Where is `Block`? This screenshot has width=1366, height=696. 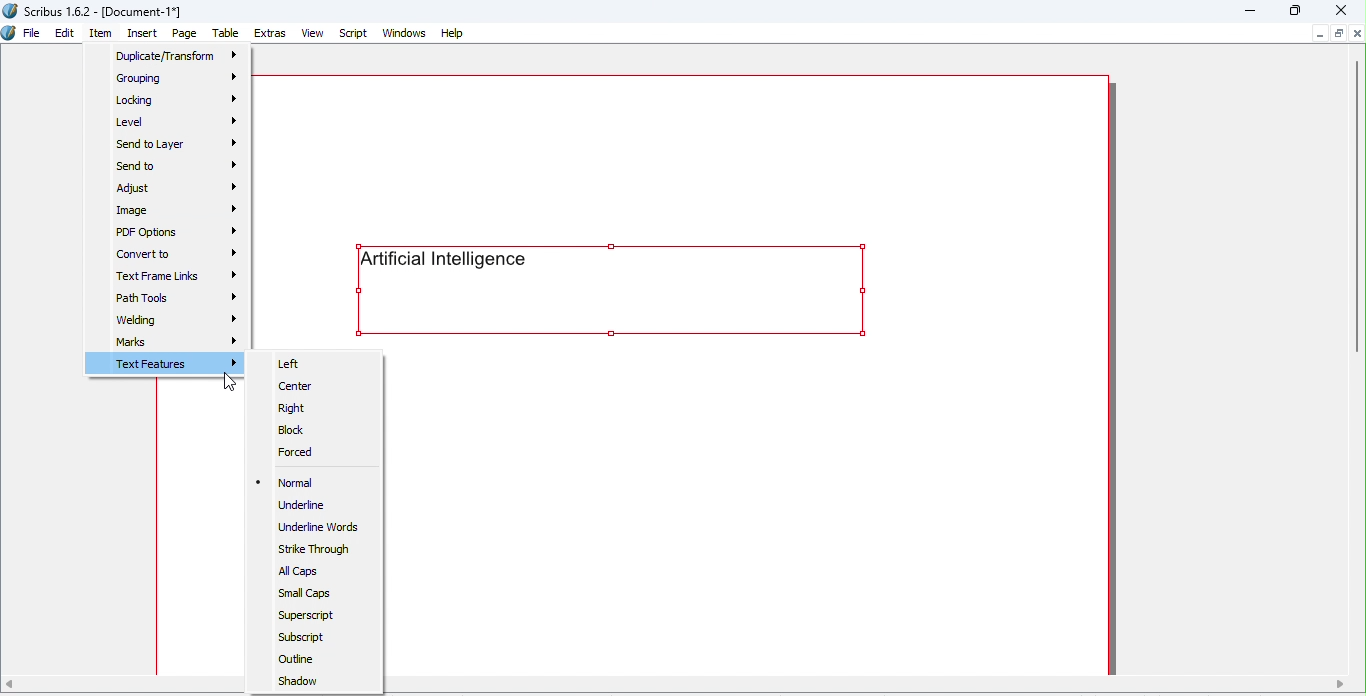 Block is located at coordinates (296, 430).